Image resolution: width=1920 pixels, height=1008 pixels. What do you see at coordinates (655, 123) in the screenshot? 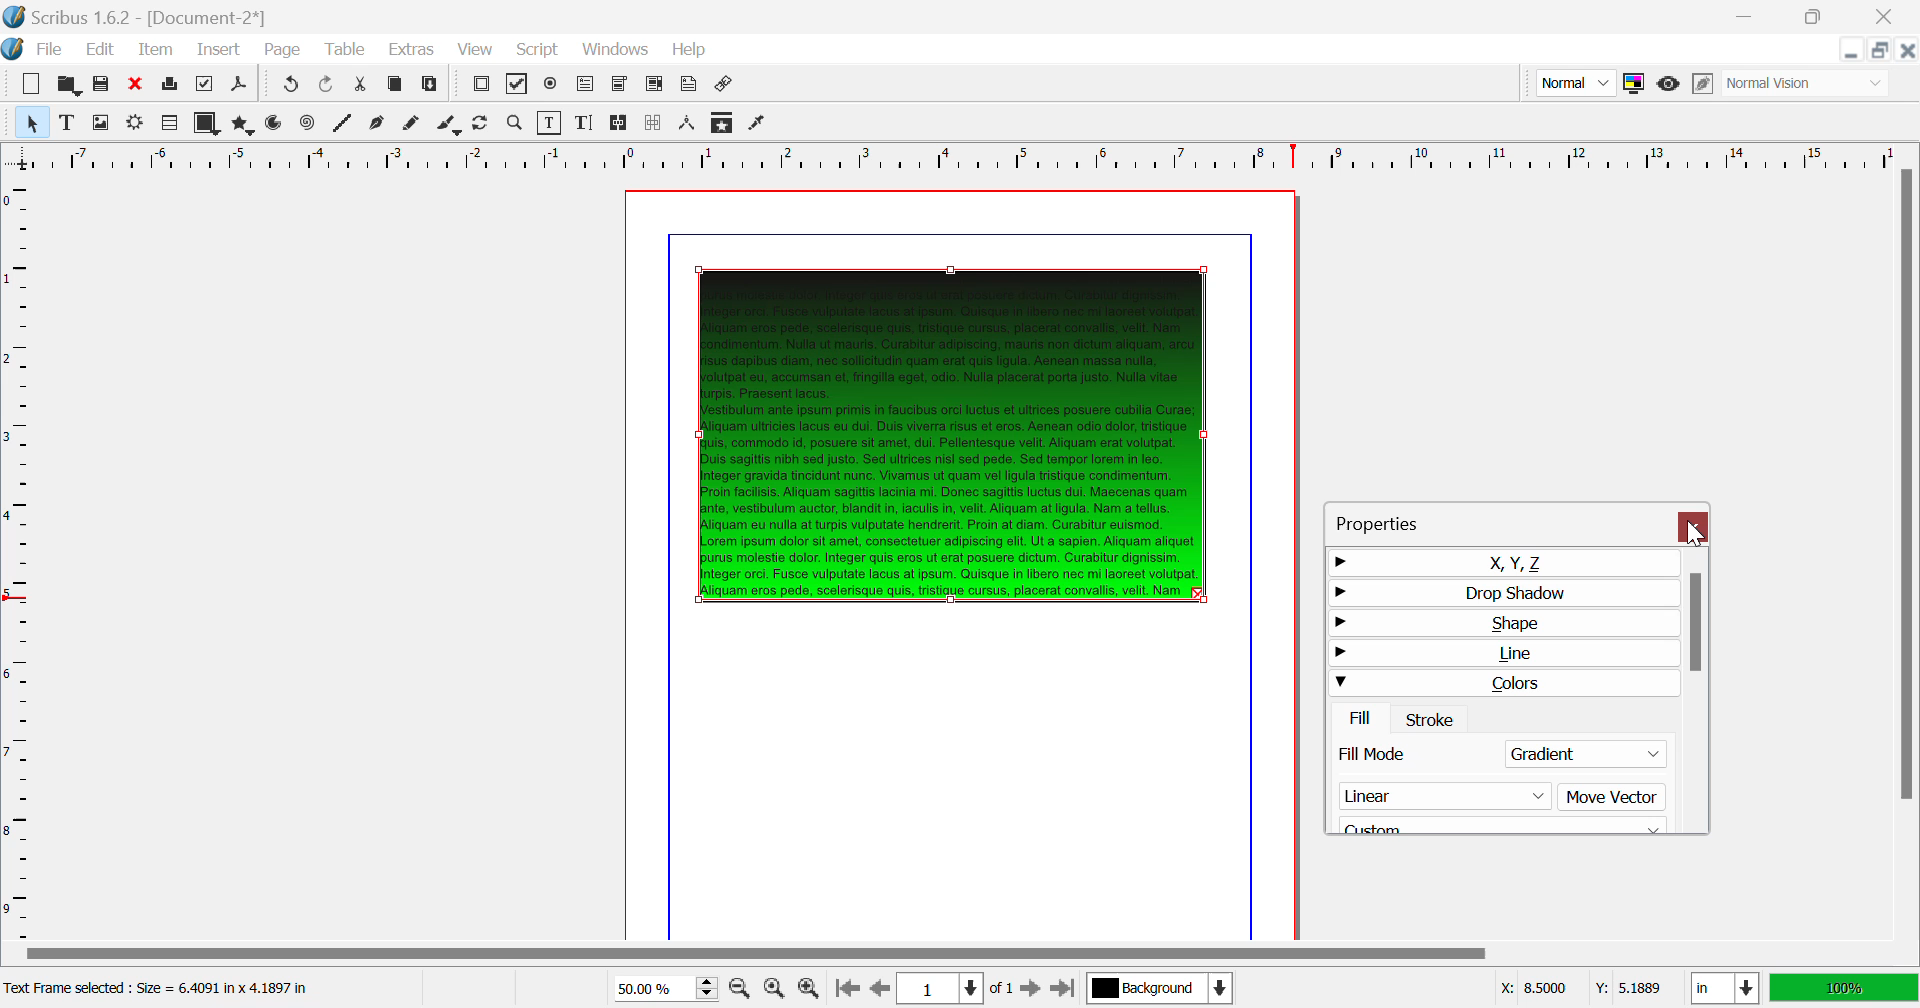
I see `Delink Frames` at bounding box center [655, 123].